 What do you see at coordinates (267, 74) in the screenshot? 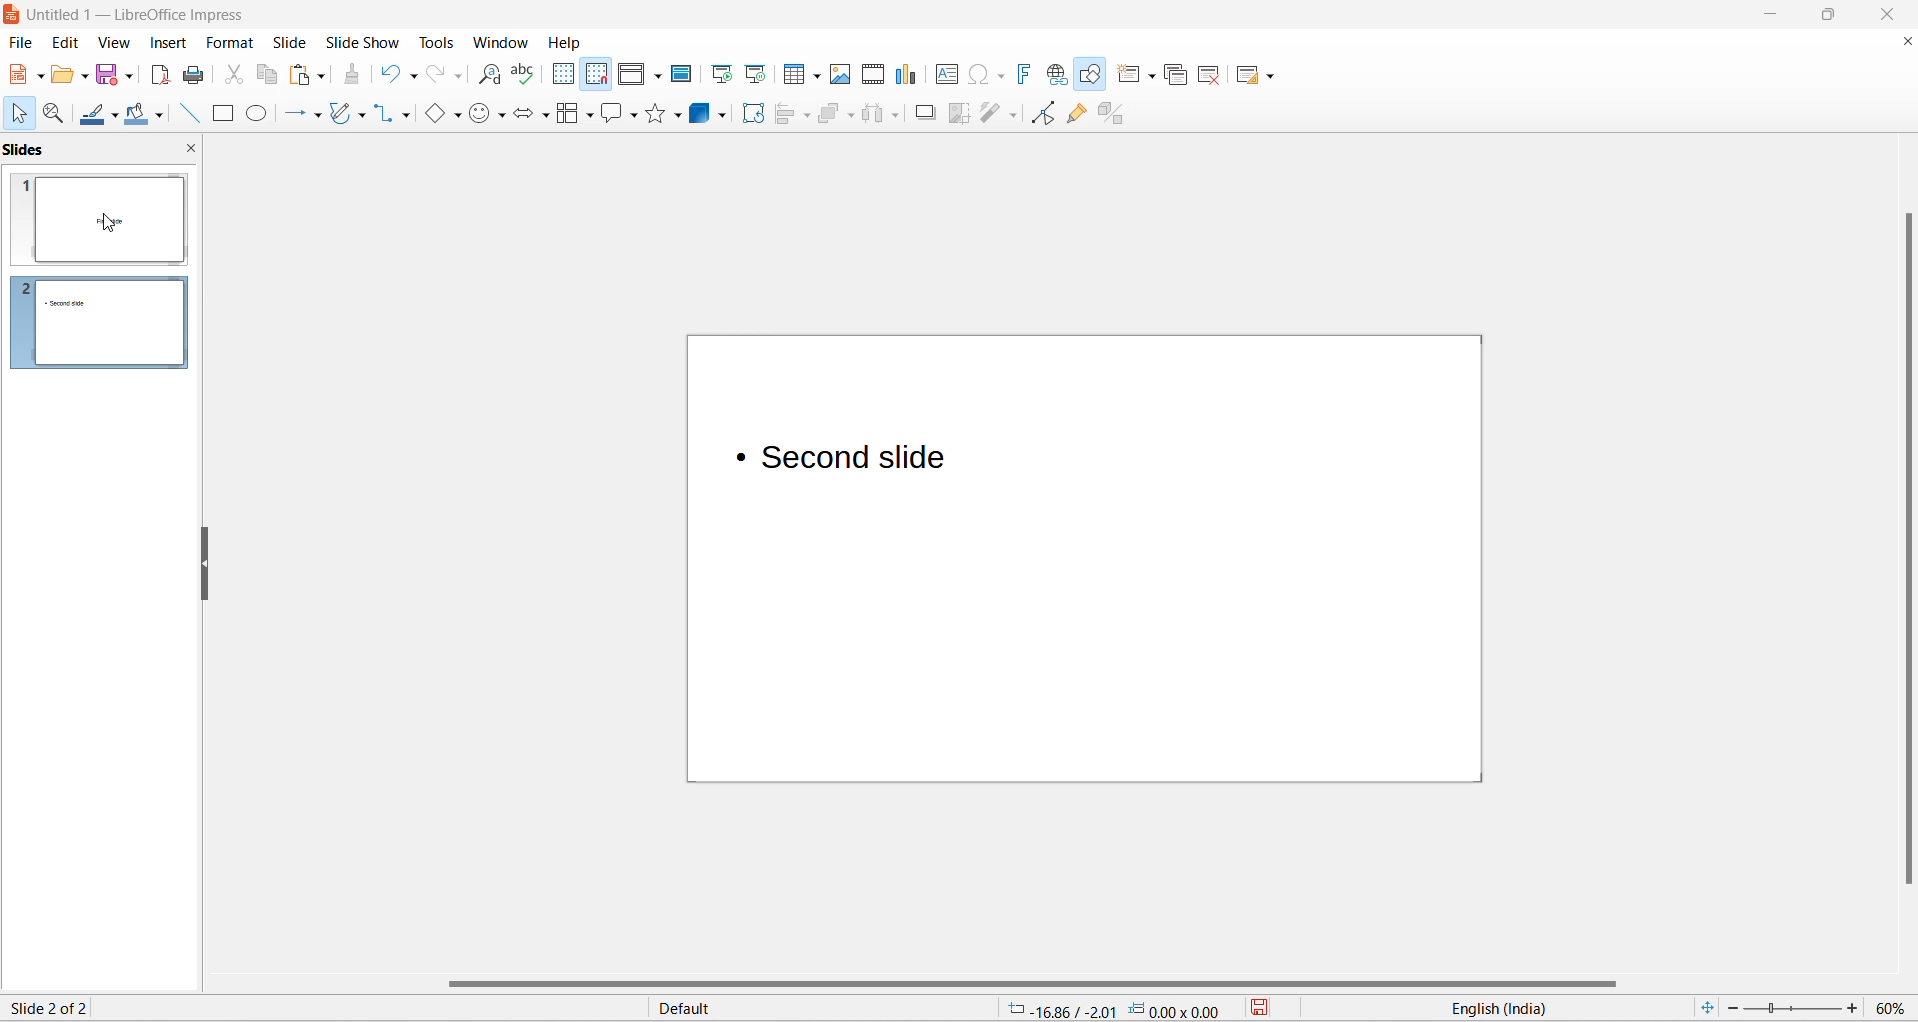
I see `copy` at bounding box center [267, 74].